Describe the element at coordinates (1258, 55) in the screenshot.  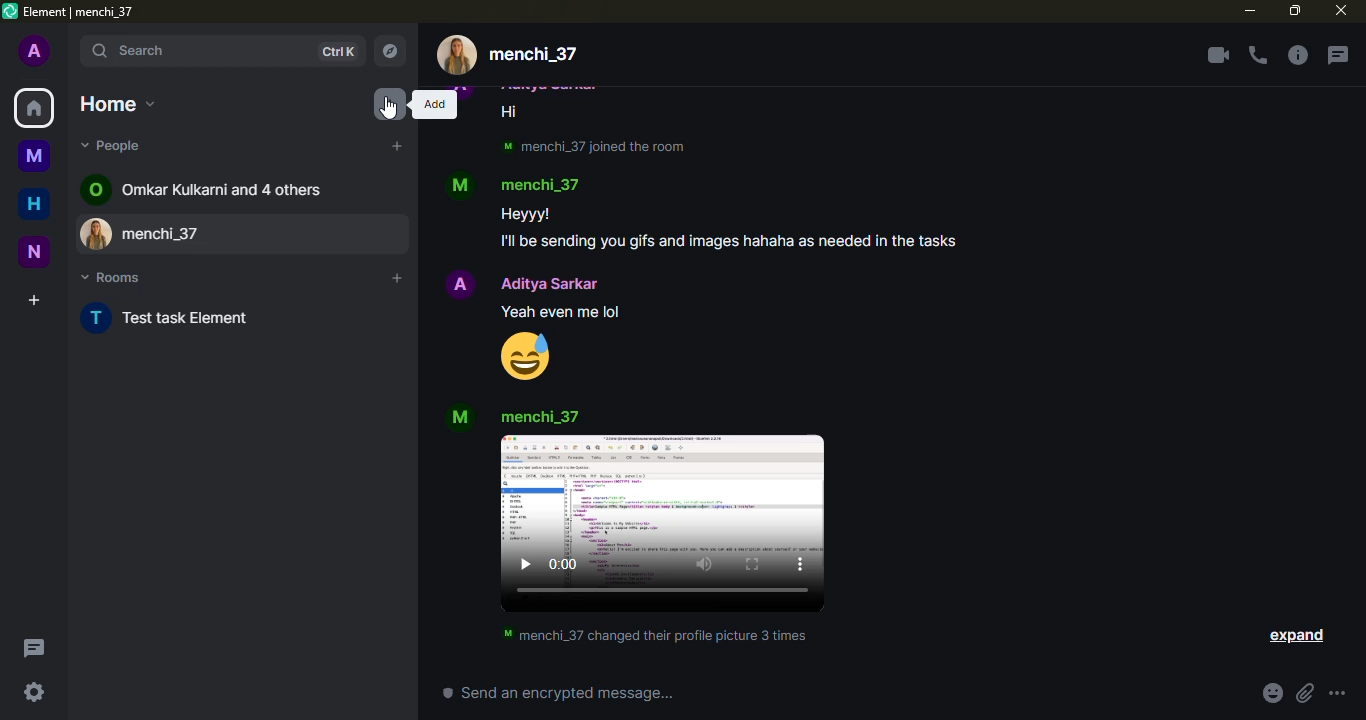
I see `voice call` at that location.